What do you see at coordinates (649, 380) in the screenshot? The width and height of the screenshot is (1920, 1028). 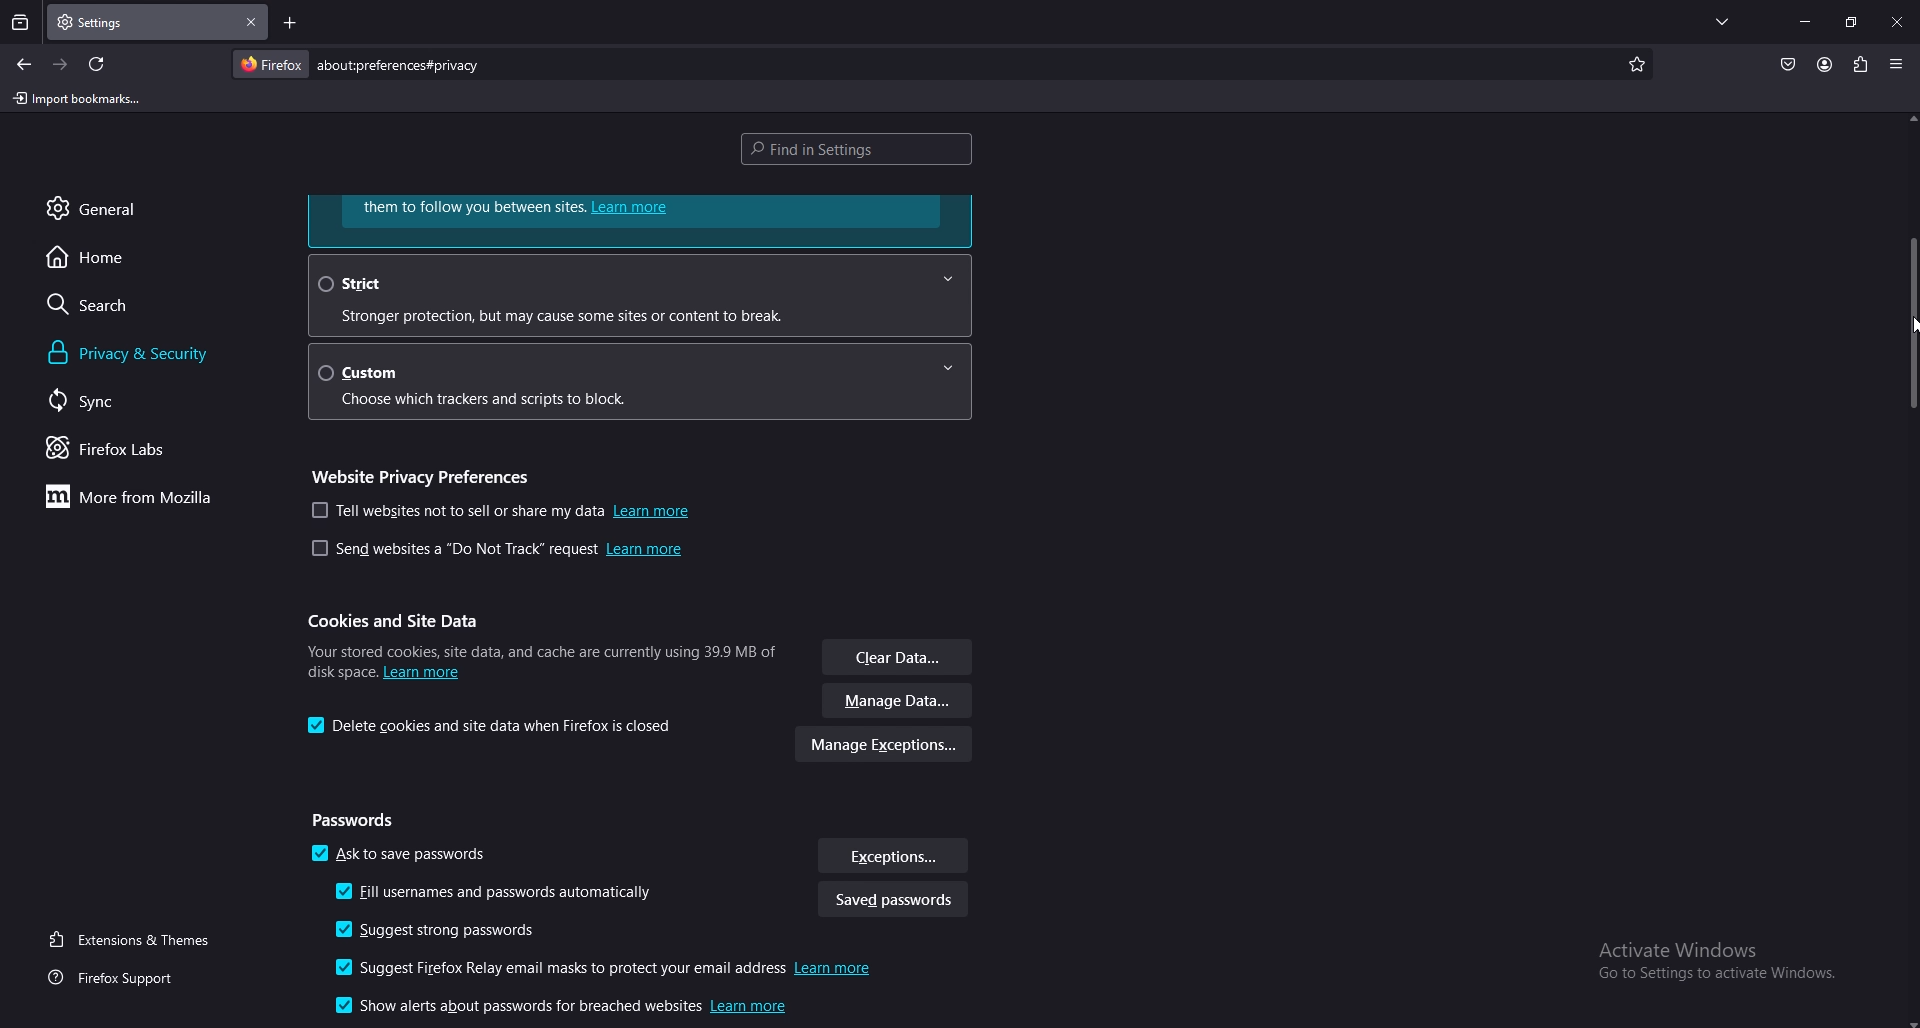 I see `custom` at bounding box center [649, 380].